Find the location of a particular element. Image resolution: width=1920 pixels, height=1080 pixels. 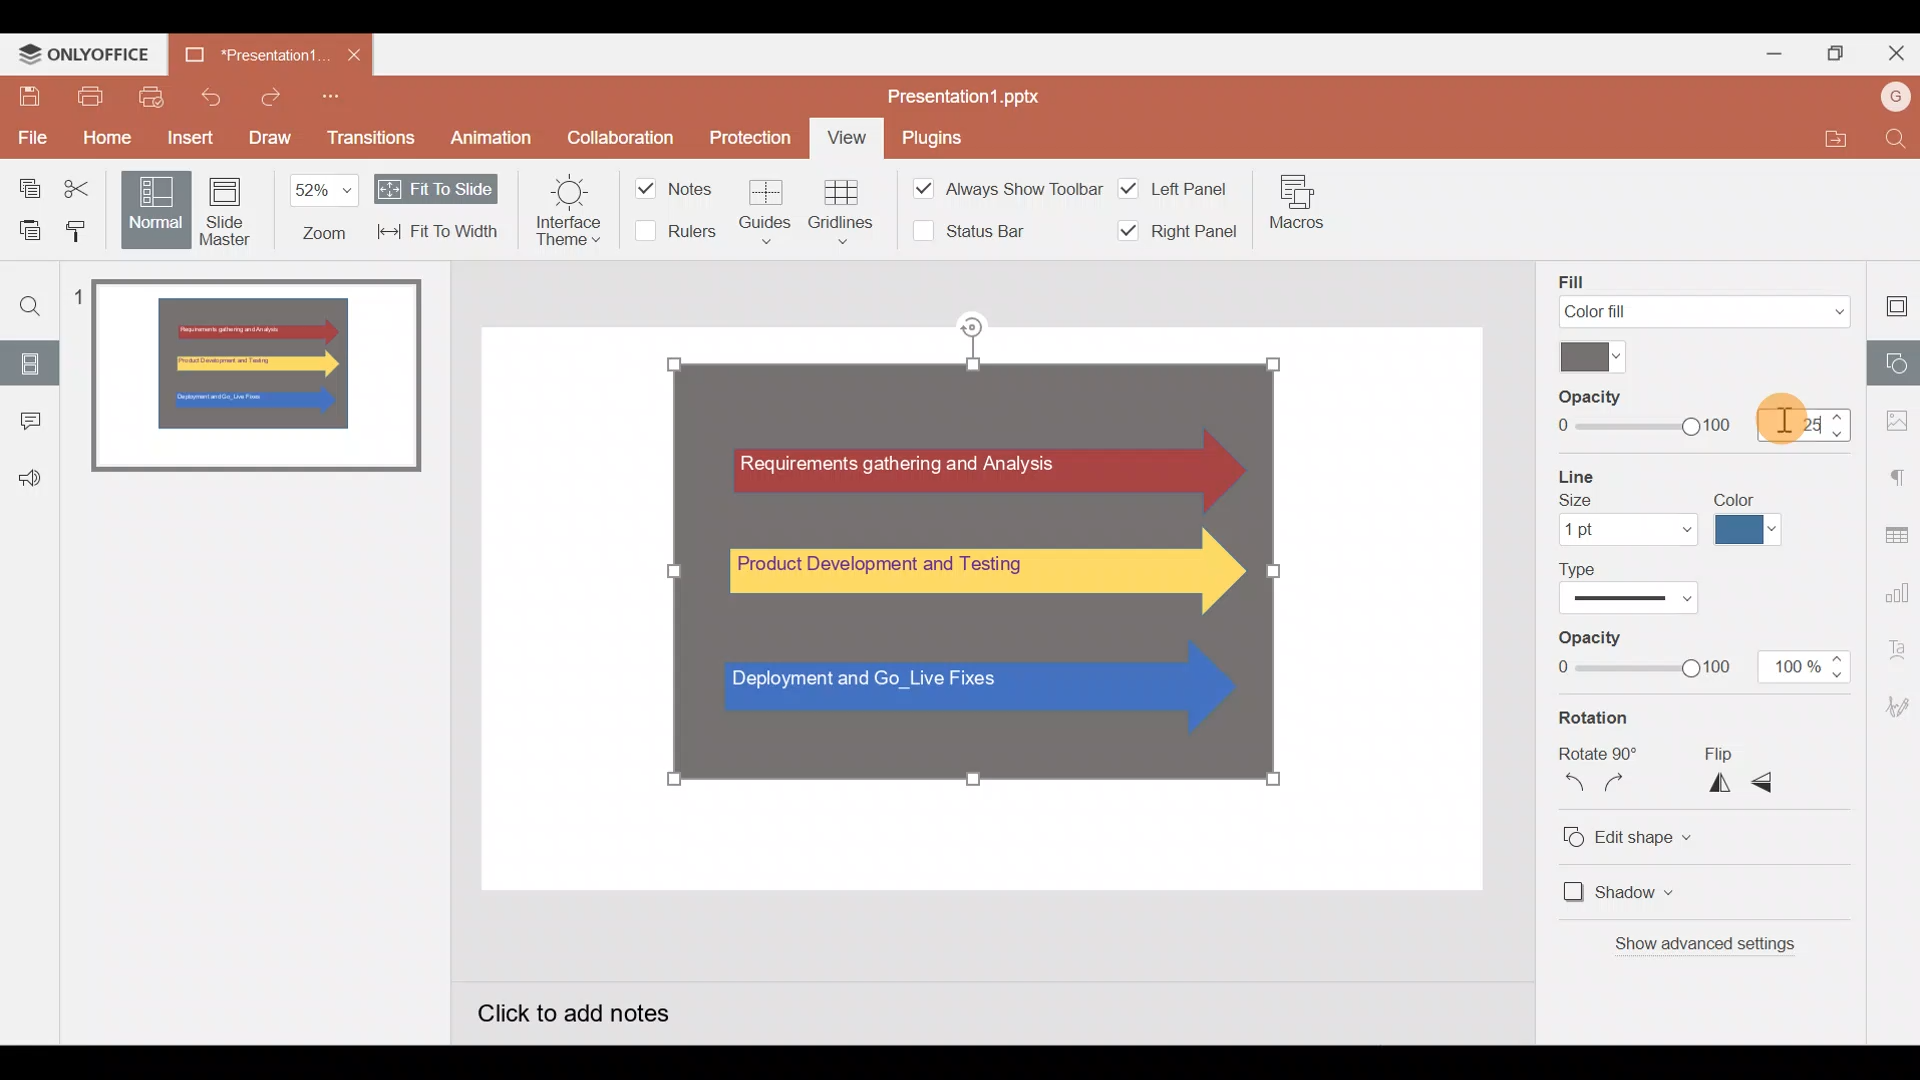

ONLYOFFICE is located at coordinates (85, 55).